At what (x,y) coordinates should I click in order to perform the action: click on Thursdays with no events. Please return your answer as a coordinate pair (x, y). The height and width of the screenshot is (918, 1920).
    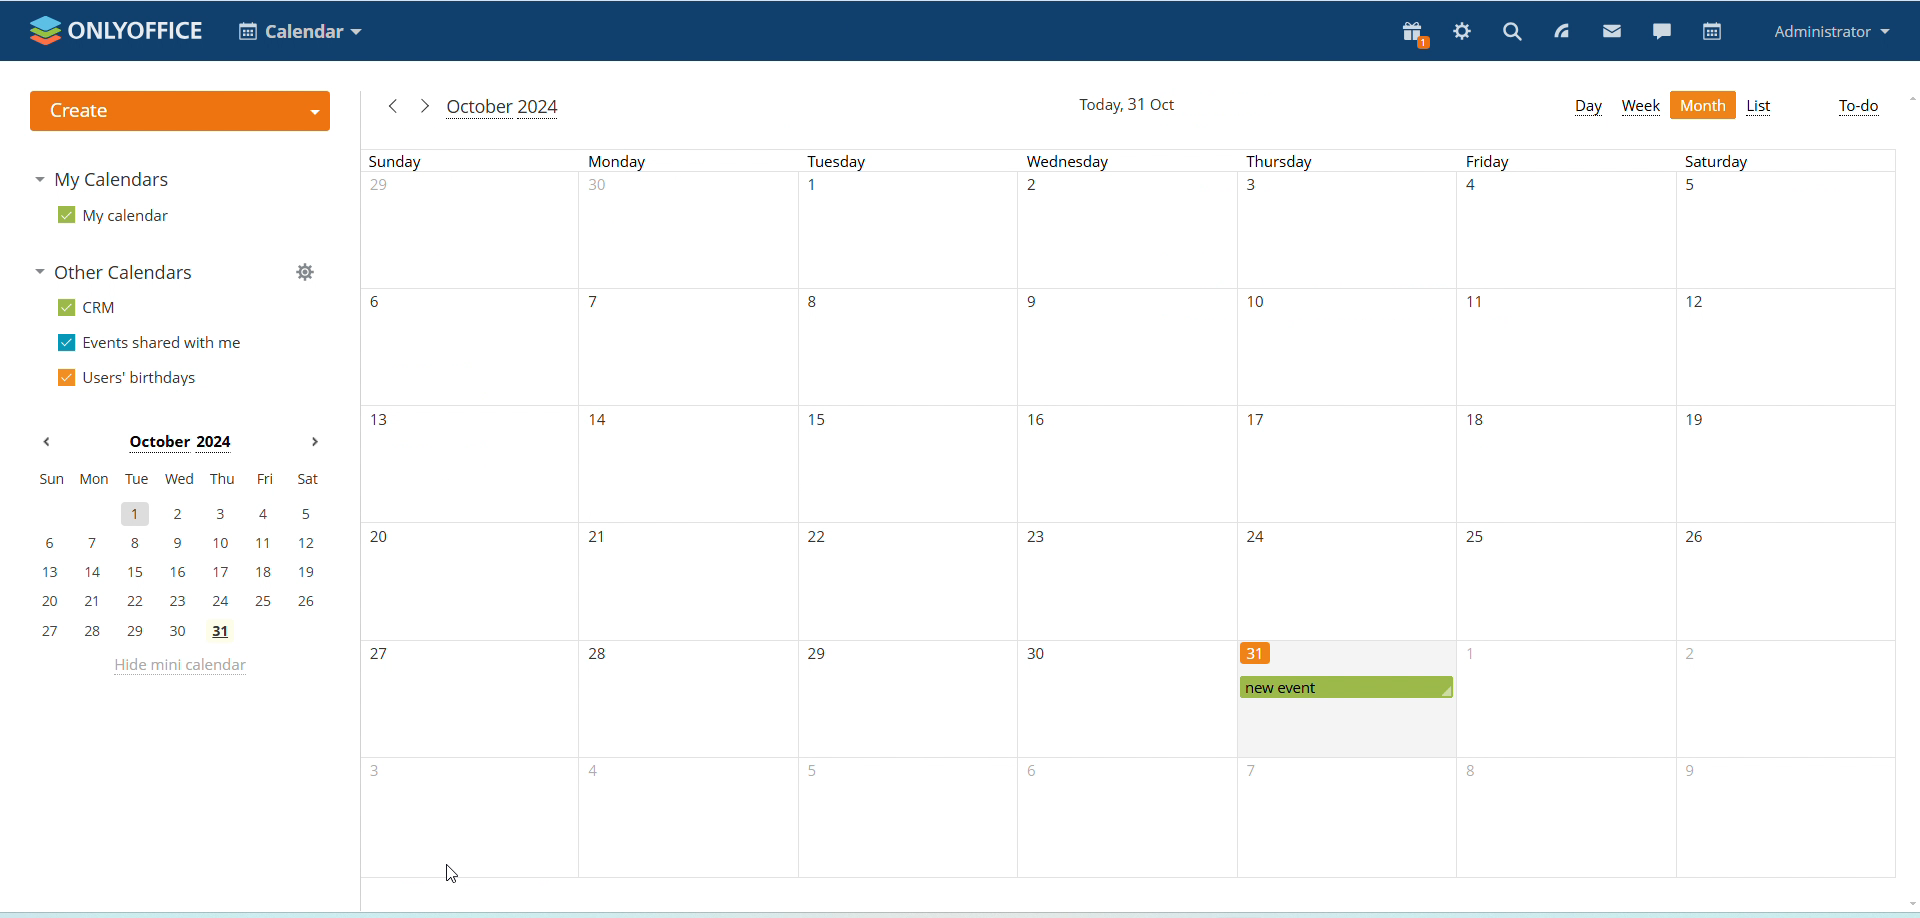
    Looking at the image, I should click on (1344, 395).